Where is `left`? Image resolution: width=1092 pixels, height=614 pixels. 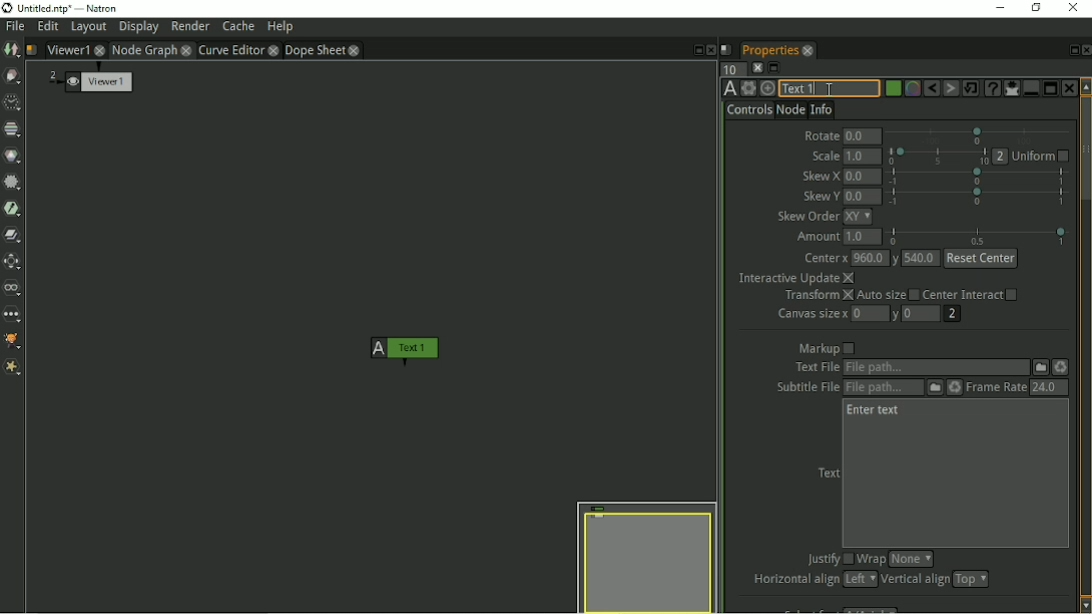 left is located at coordinates (858, 579).